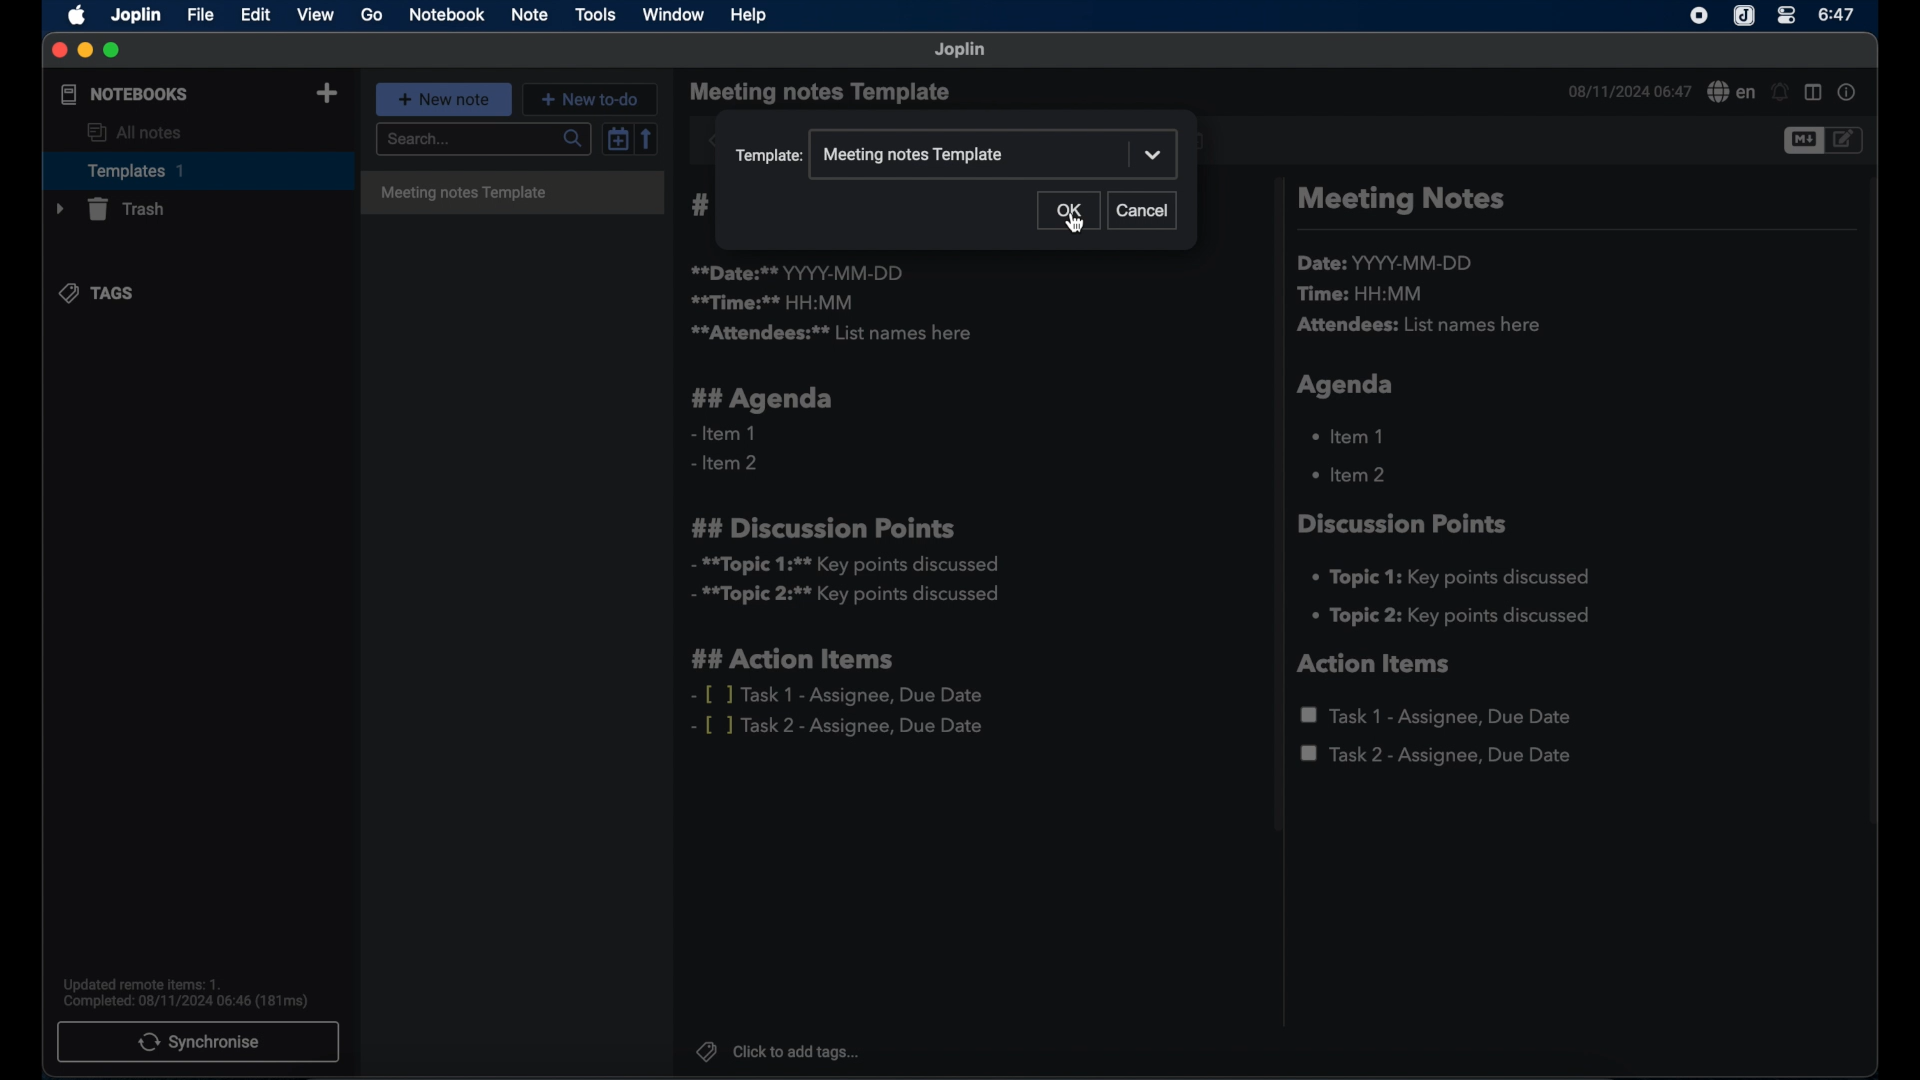  I want to click on agenda, so click(1347, 385).